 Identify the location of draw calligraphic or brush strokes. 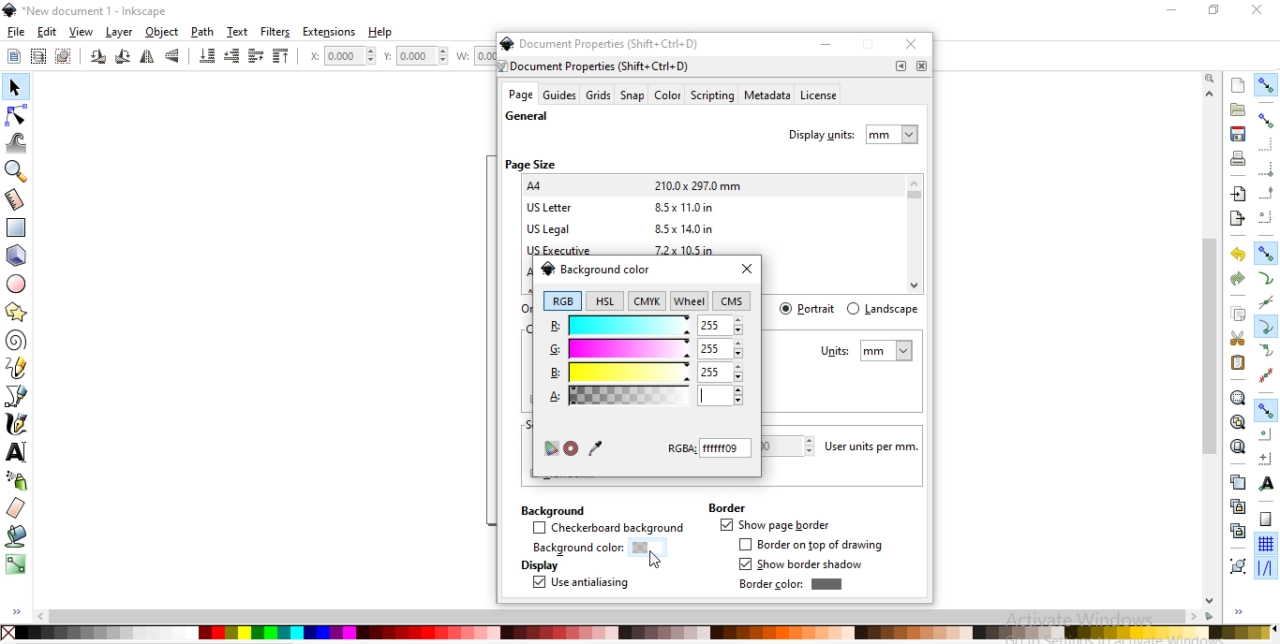
(19, 424).